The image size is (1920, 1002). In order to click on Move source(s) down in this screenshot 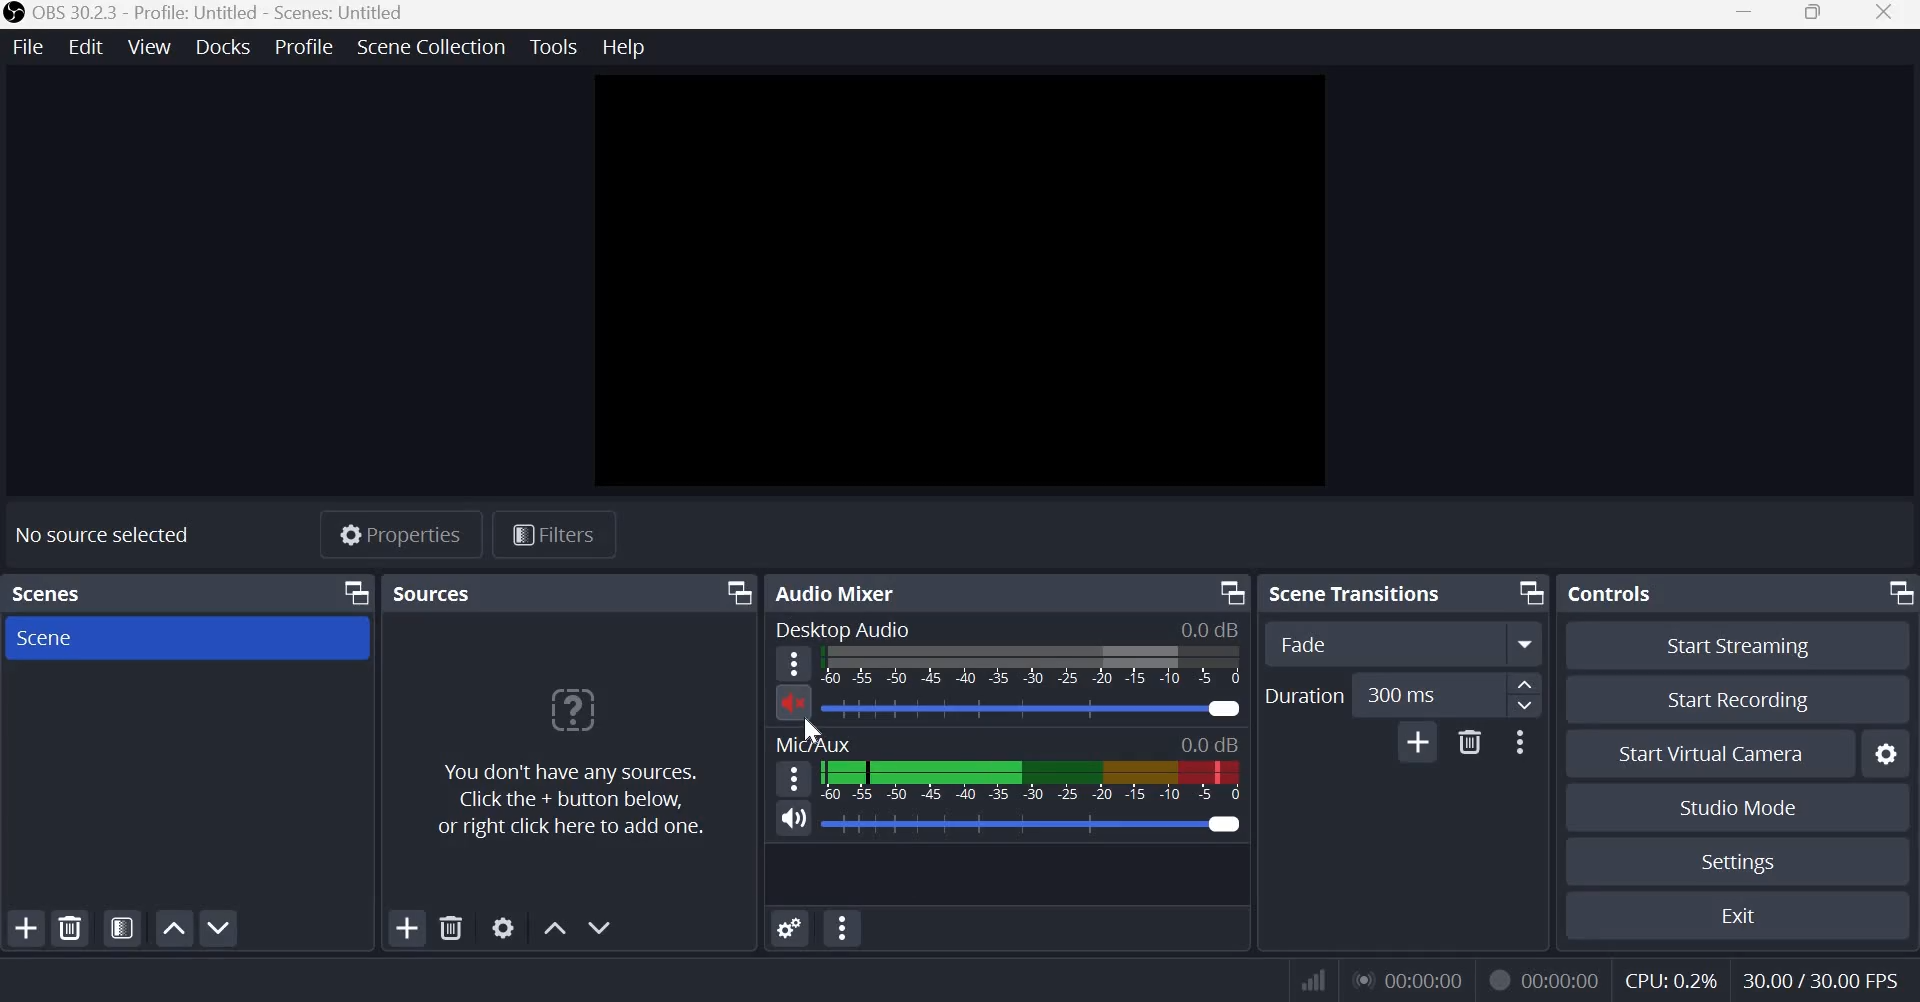, I will do `click(601, 928)`.